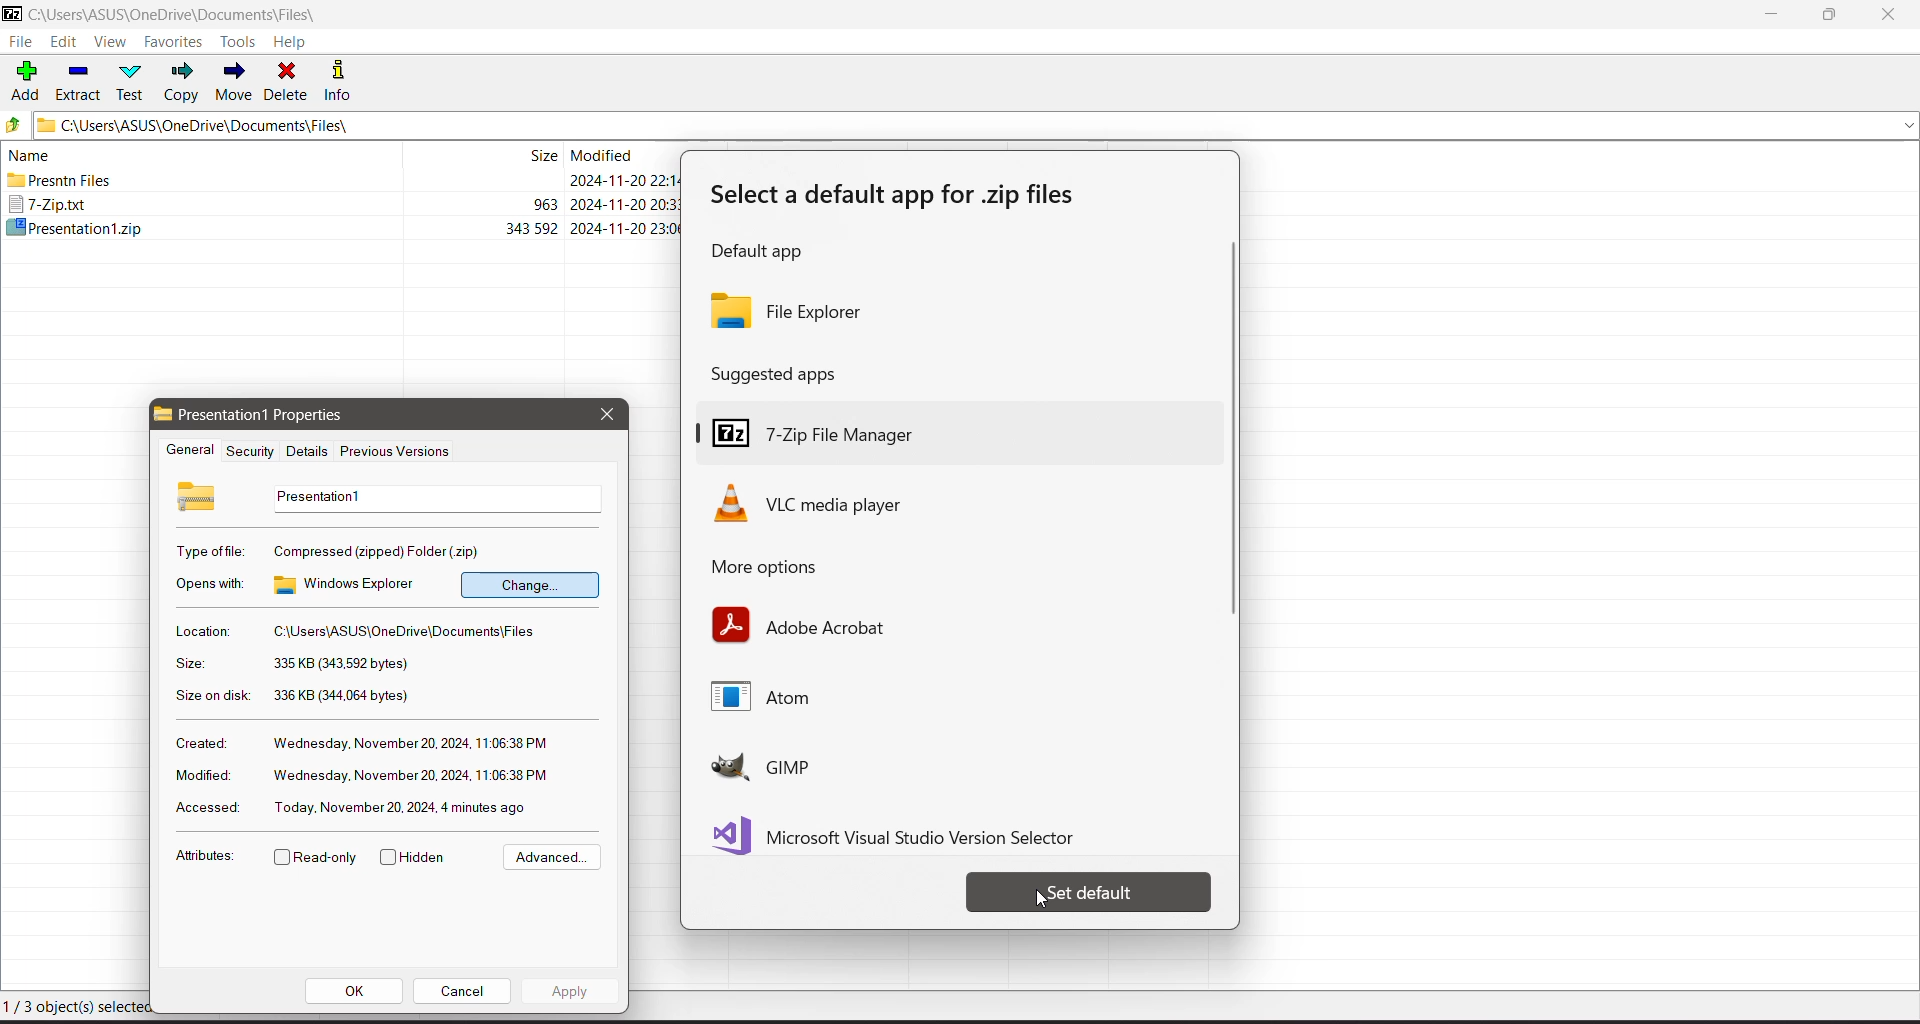 Image resolution: width=1920 pixels, height=1024 pixels. What do you see at coordinates (432, 498) in the screenshot?
I see `Selected file name` at bounding box center [432, 498].